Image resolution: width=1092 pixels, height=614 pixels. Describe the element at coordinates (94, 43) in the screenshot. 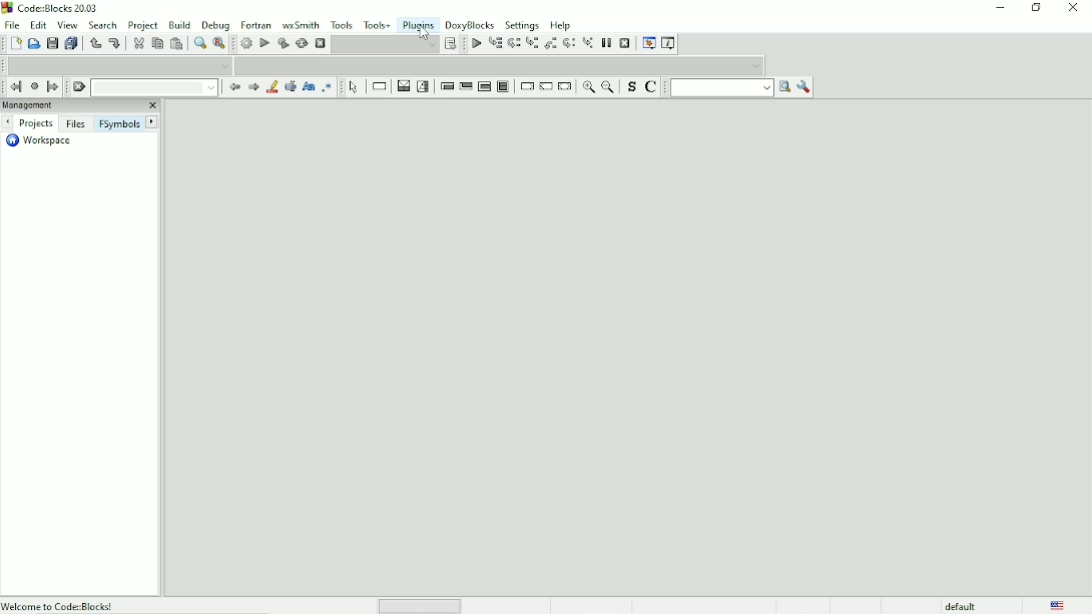

I see `Undo` at that location.